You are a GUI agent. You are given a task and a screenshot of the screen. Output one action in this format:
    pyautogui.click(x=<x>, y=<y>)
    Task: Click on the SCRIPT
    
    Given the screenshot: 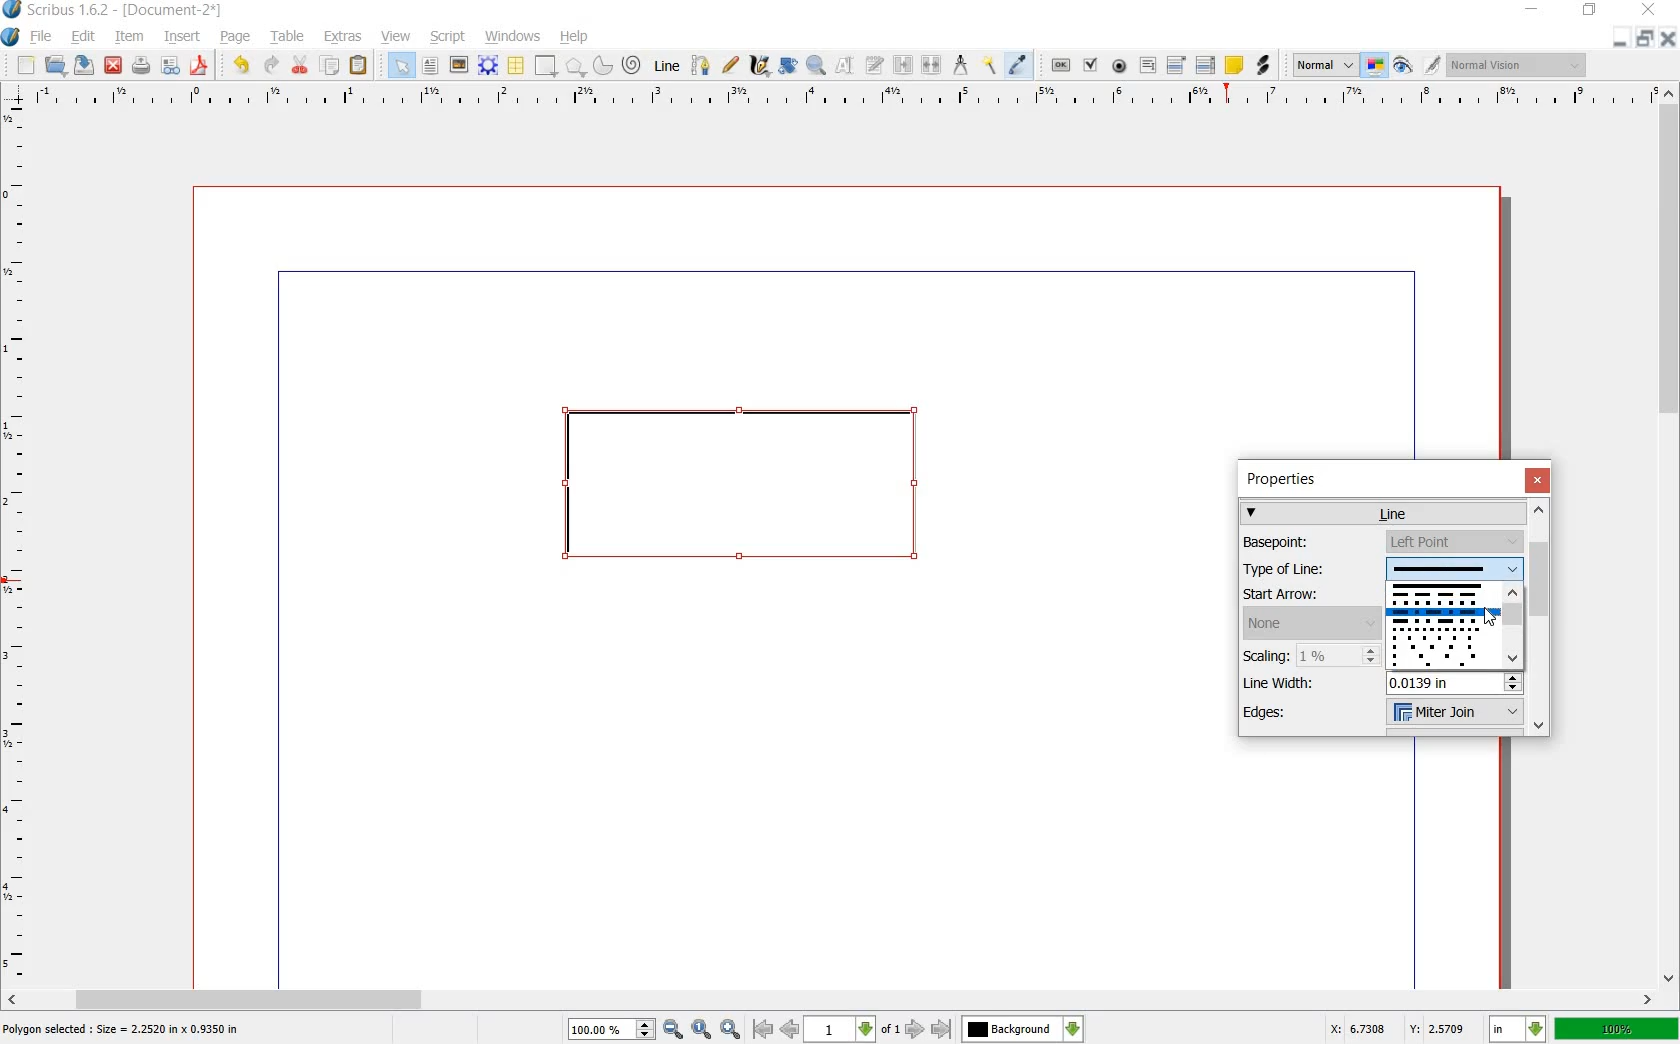 What is the action you would take?
    pyautogui.click(x=445, y=37)
    